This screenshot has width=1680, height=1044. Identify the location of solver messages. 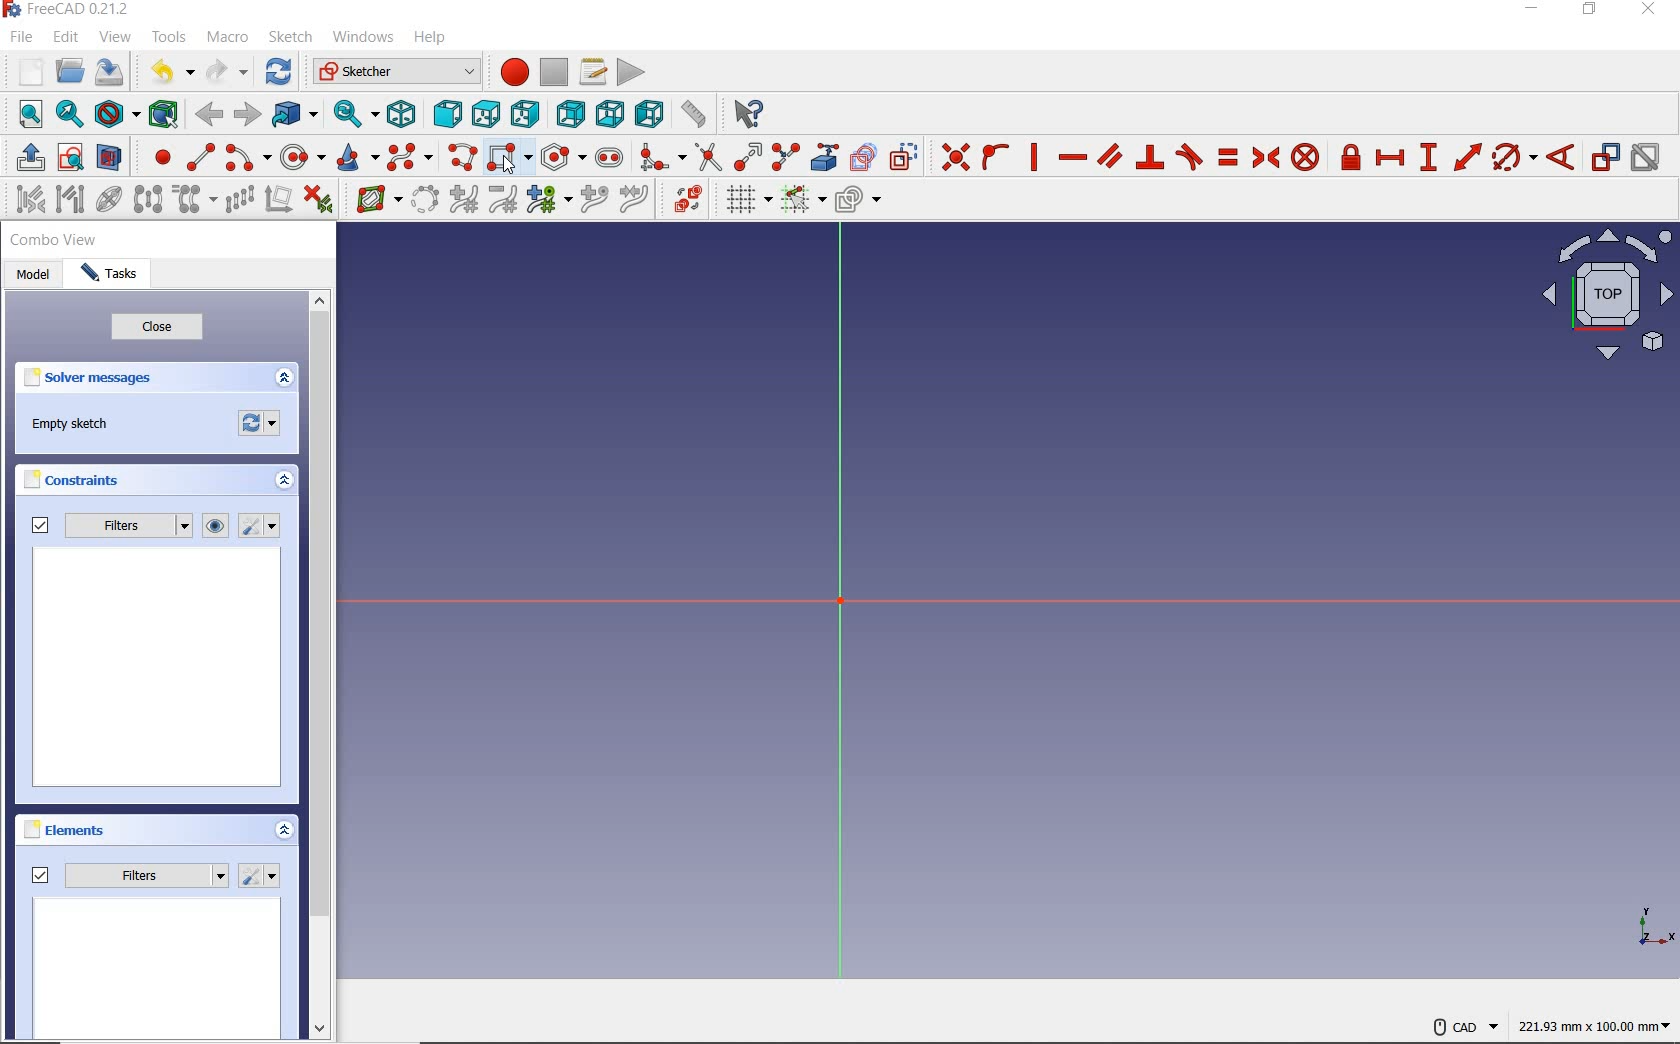
(92, 381).